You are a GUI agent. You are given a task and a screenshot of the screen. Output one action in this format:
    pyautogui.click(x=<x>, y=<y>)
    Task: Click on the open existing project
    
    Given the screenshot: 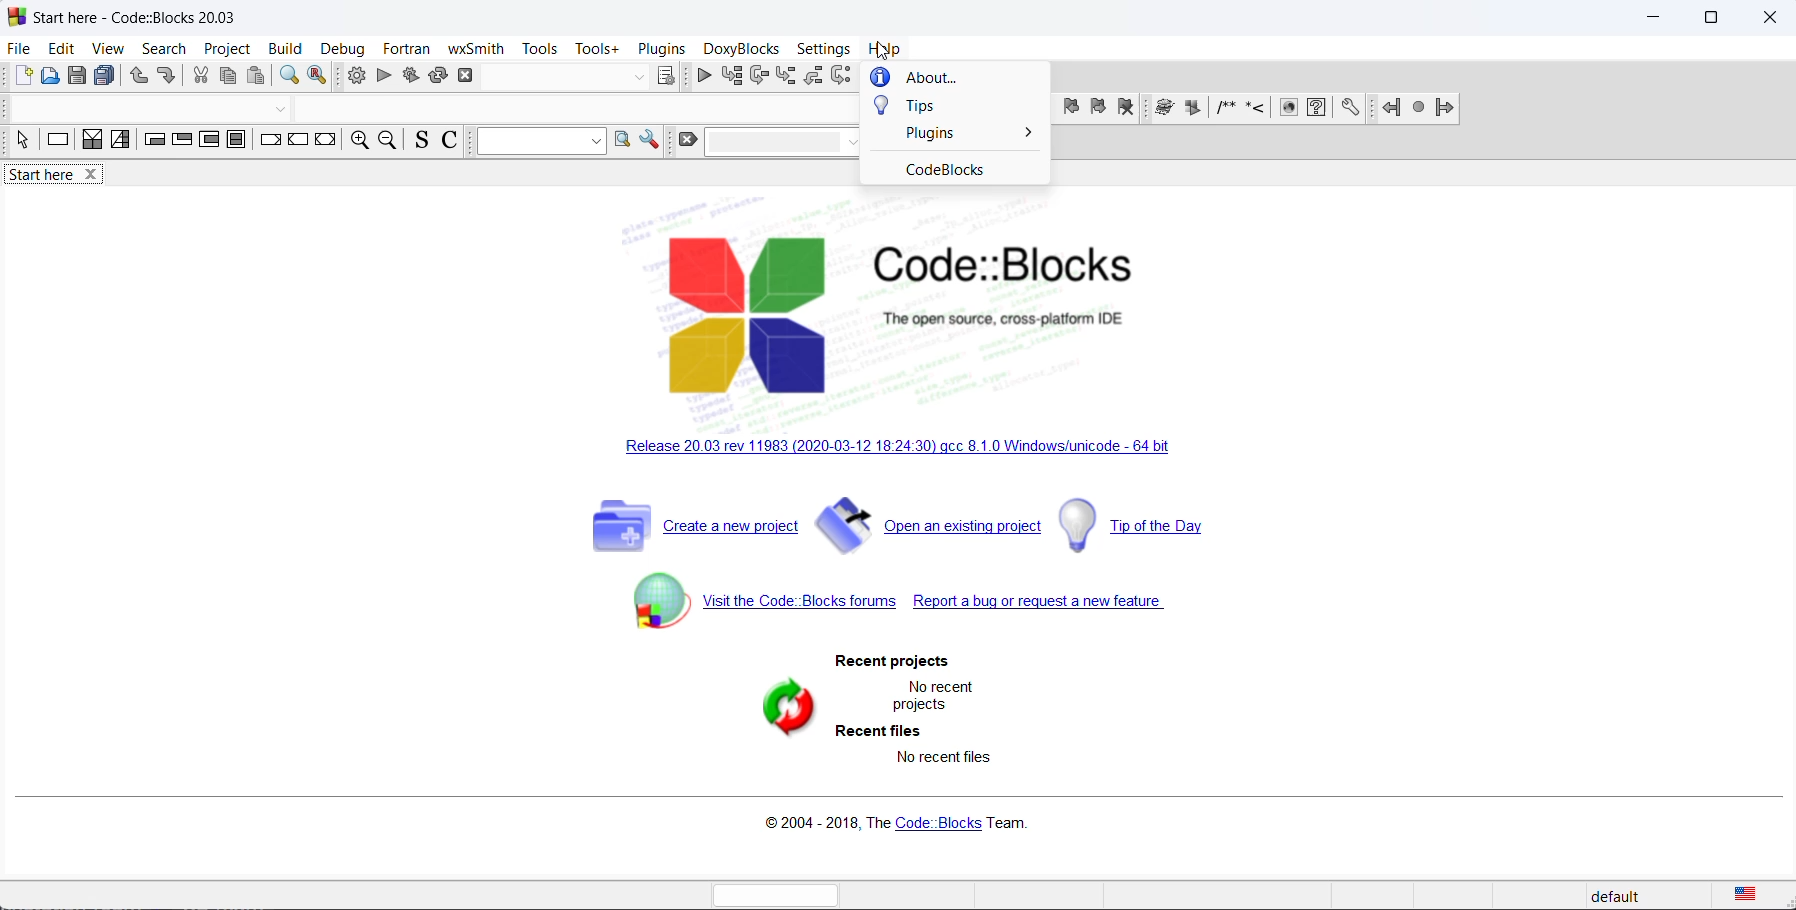 What is the action you would take?
    pyautogui.click(x=932, y=524)
    